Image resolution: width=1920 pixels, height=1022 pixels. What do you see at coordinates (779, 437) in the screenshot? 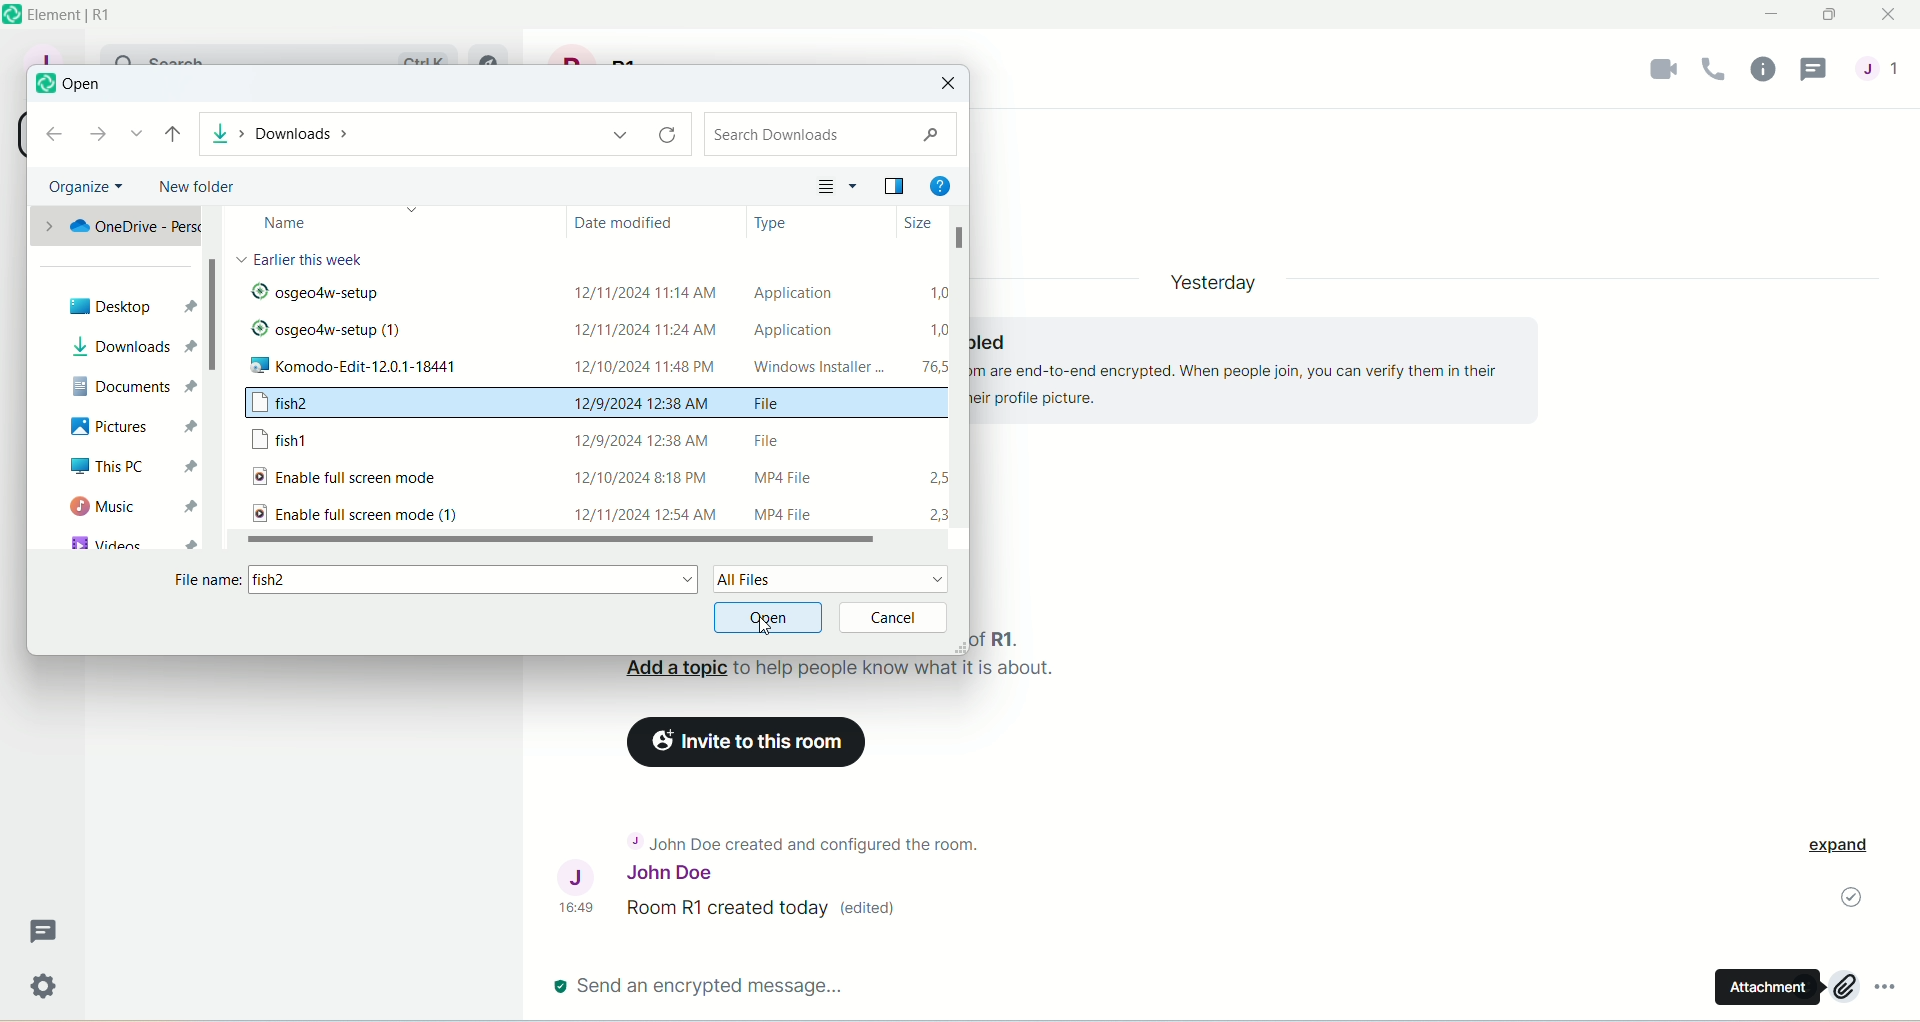
I see `File` at bounding box center [779, 437].